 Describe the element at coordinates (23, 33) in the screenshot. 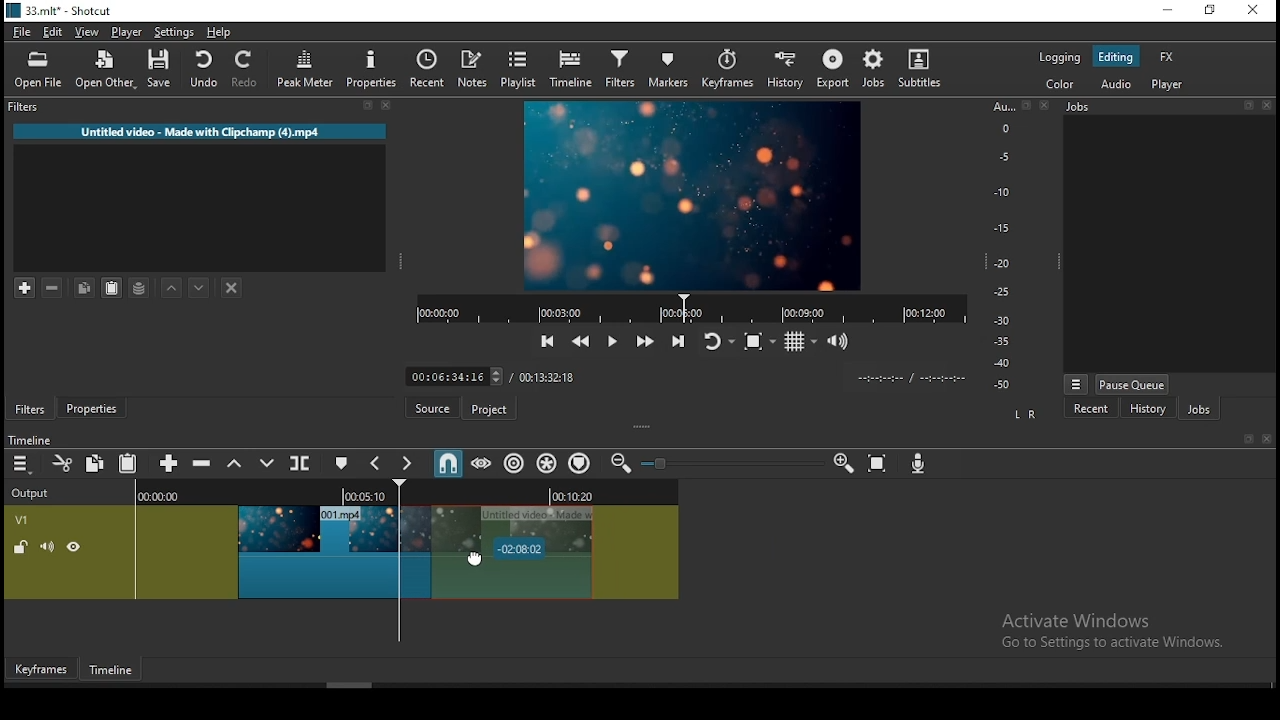

I see `file` at that location.